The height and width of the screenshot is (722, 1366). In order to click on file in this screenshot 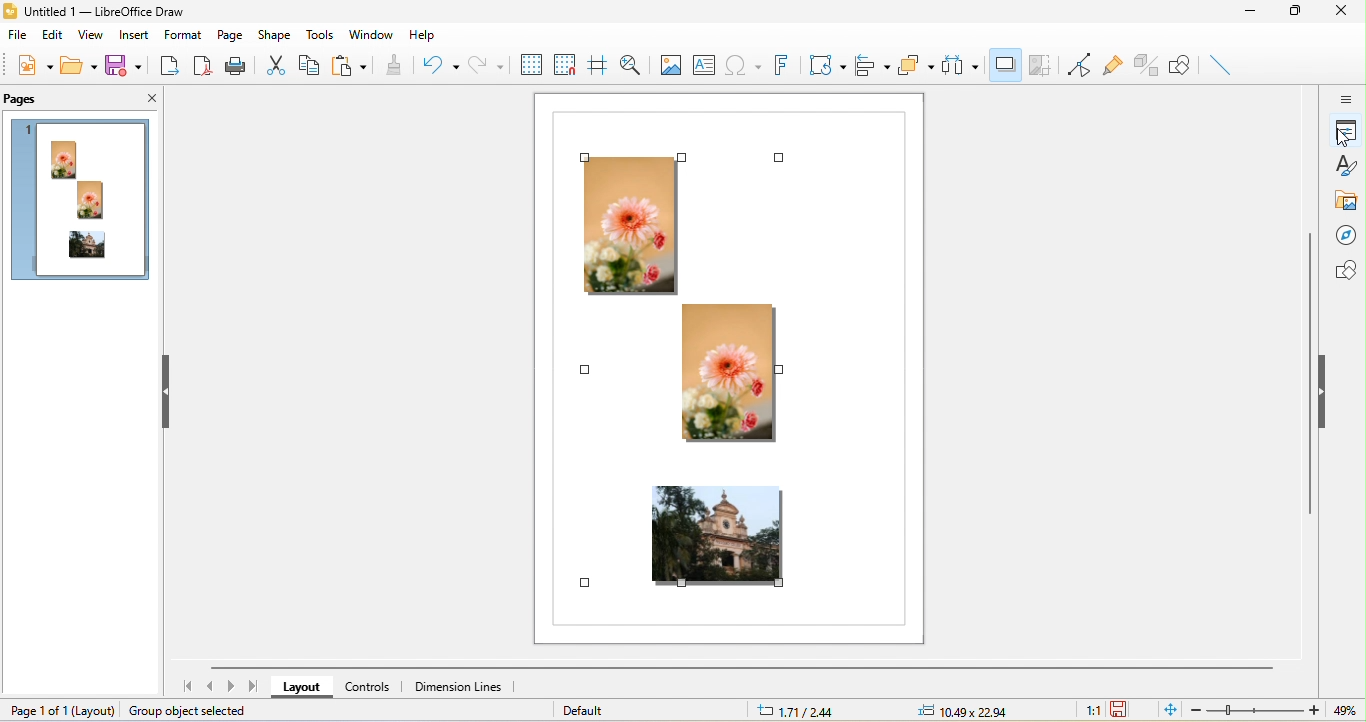, I will do `click(16, 37)`.